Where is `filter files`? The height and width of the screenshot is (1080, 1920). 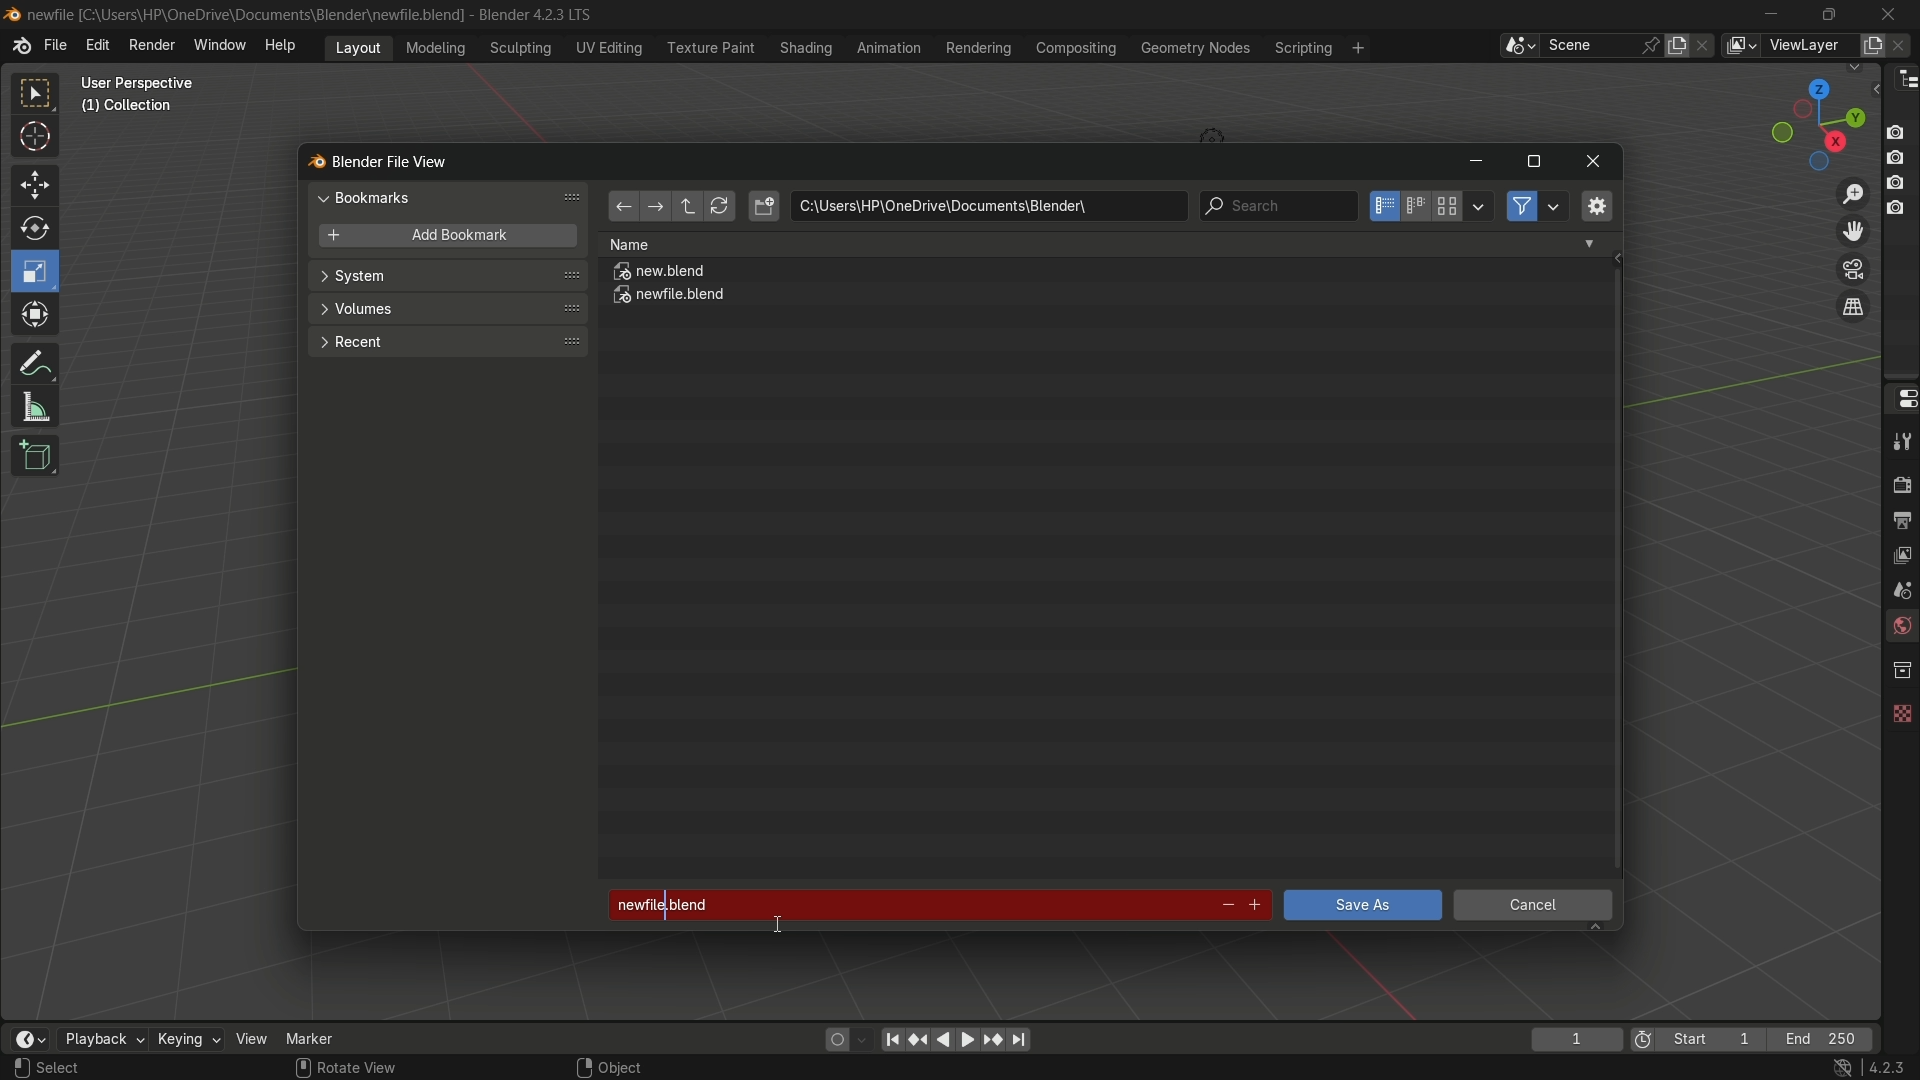 filter files is located at coordinates (1521, 206).